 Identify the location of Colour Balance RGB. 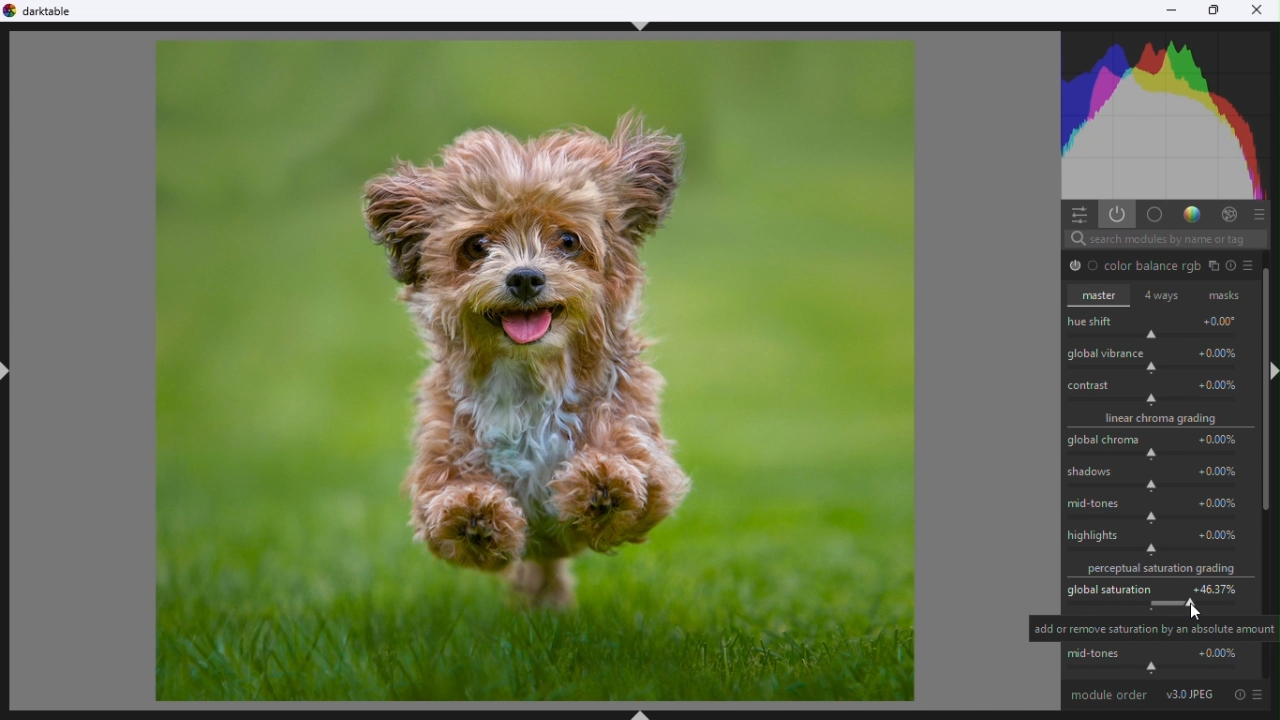
(1163, 265).